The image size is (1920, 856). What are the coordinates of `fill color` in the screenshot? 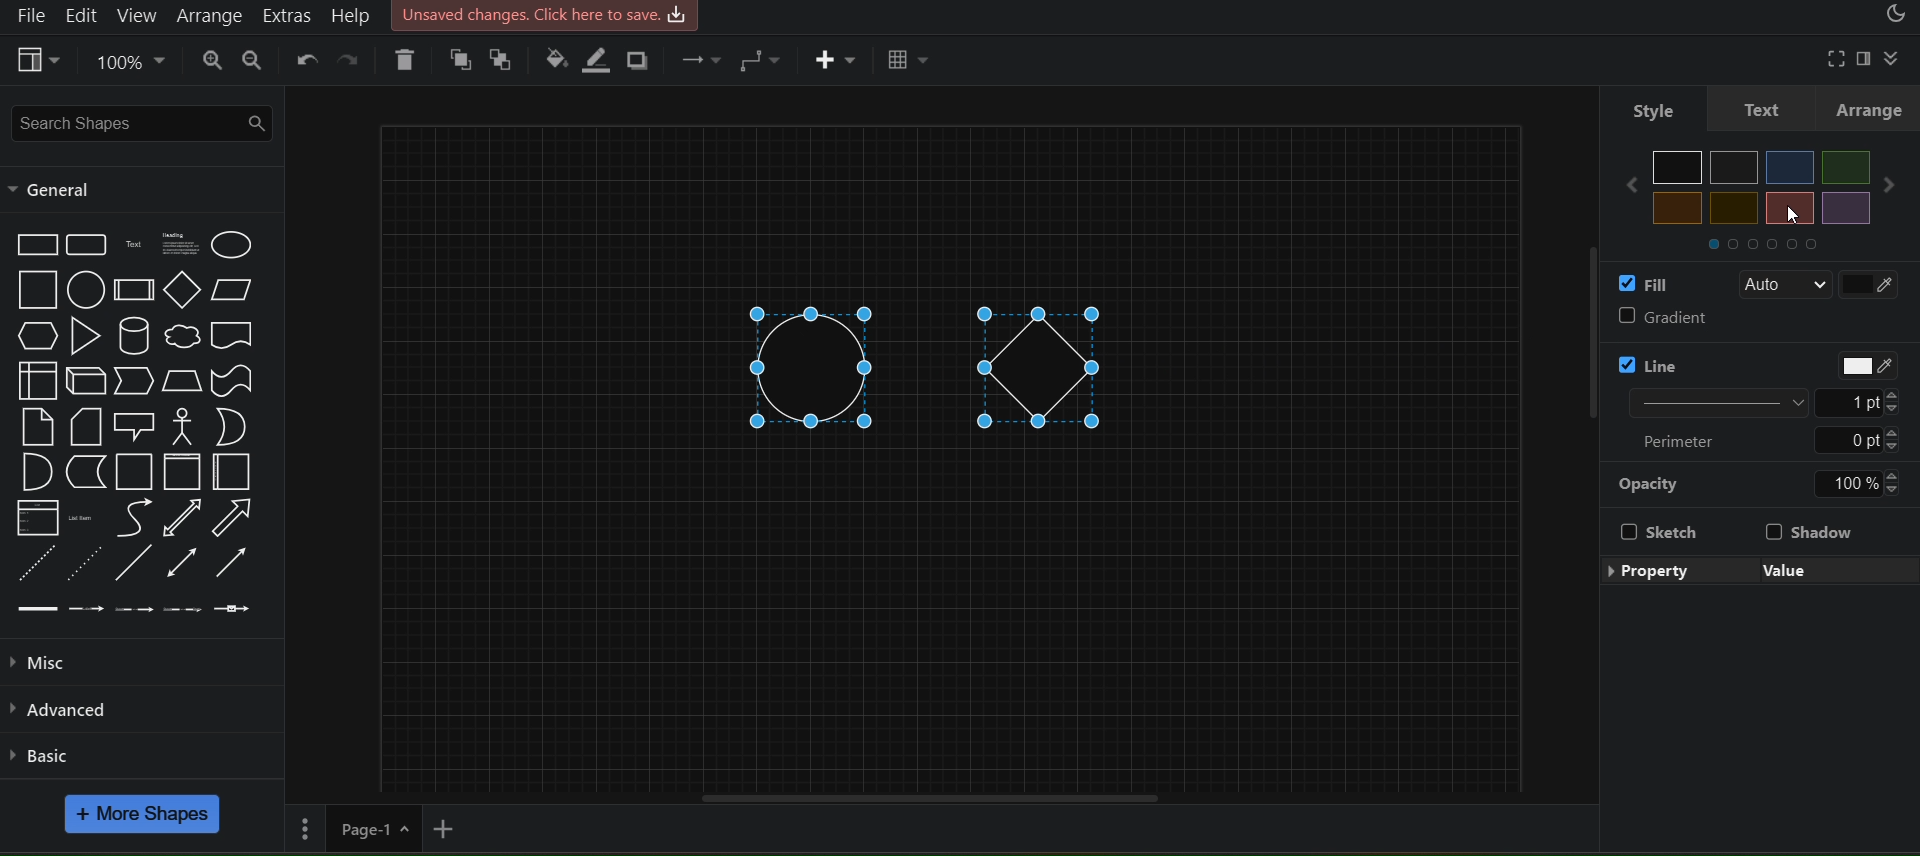 It's located at (1877, 282).